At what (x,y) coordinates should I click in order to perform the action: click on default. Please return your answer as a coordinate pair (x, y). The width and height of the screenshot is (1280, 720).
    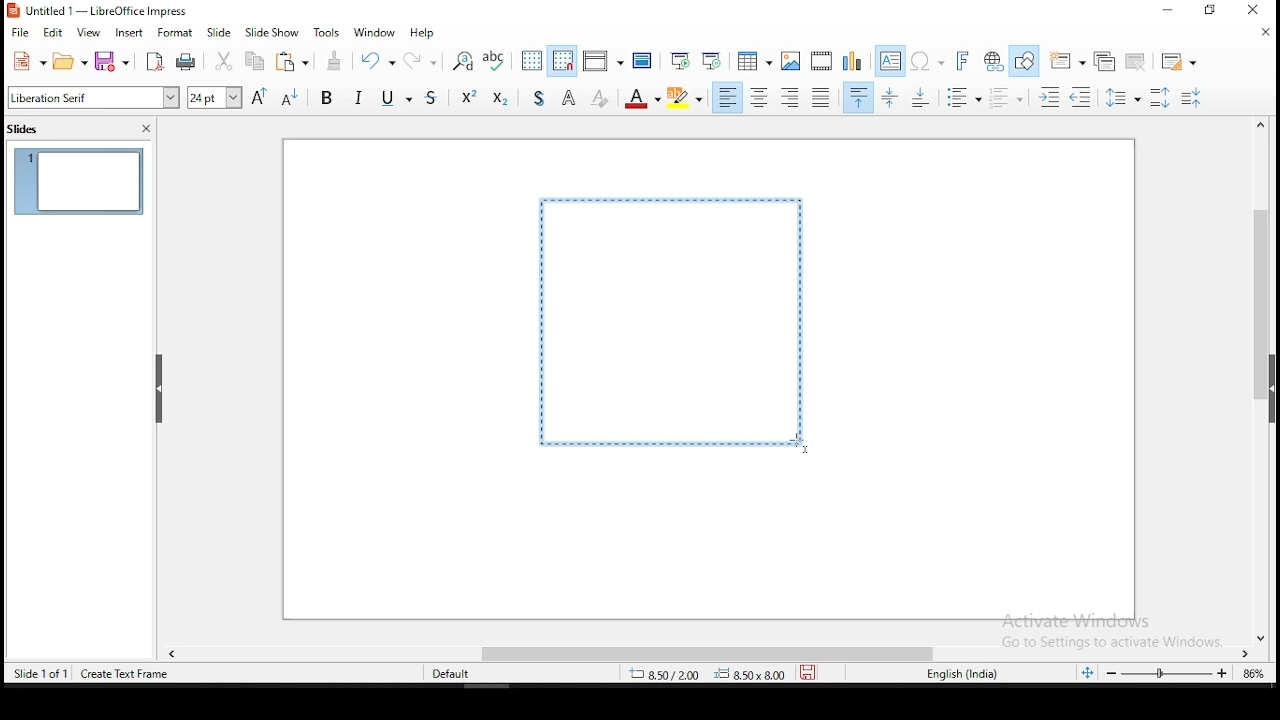
    Looking at the image, I should click on (448, 674).